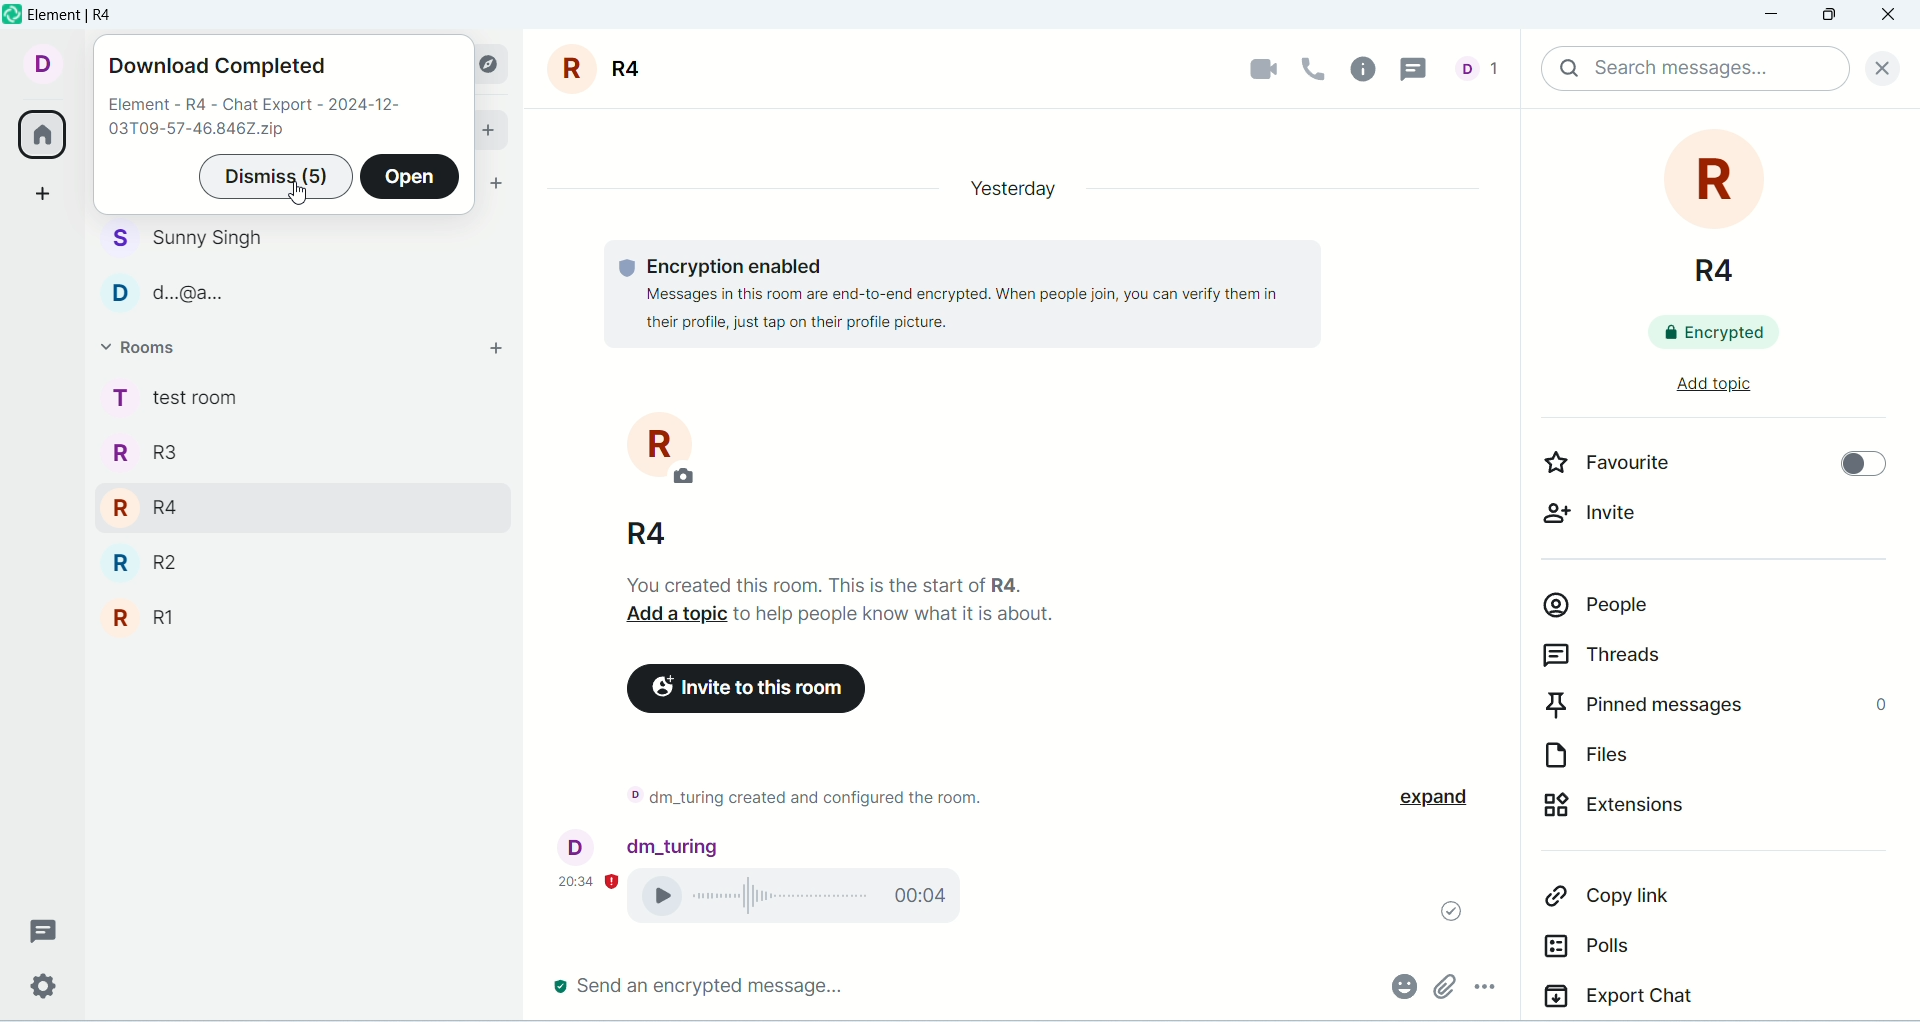  What do you see at coordinates (411, 178) in the screenshot?
I see `open` at bounding box center [411, 178].